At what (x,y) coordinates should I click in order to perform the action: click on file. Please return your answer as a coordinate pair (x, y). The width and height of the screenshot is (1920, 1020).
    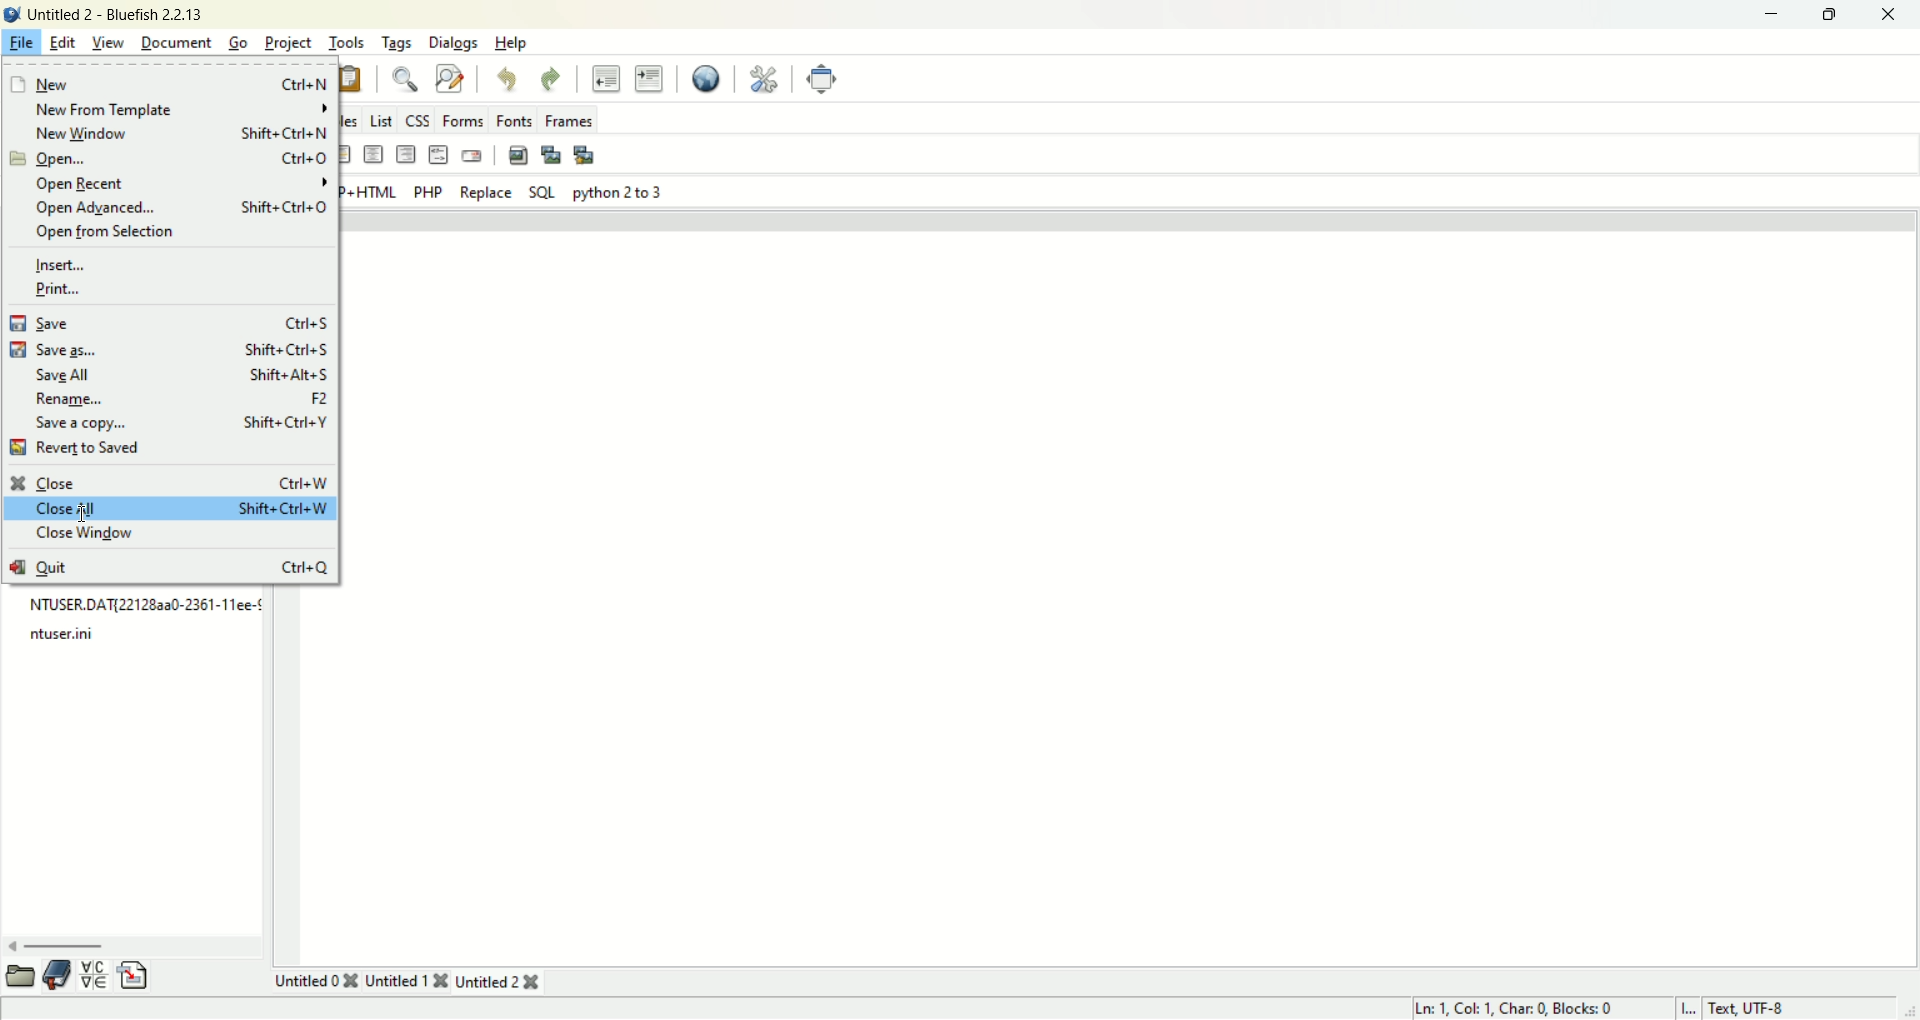
    Looking at the image, I should click on (20, 44).